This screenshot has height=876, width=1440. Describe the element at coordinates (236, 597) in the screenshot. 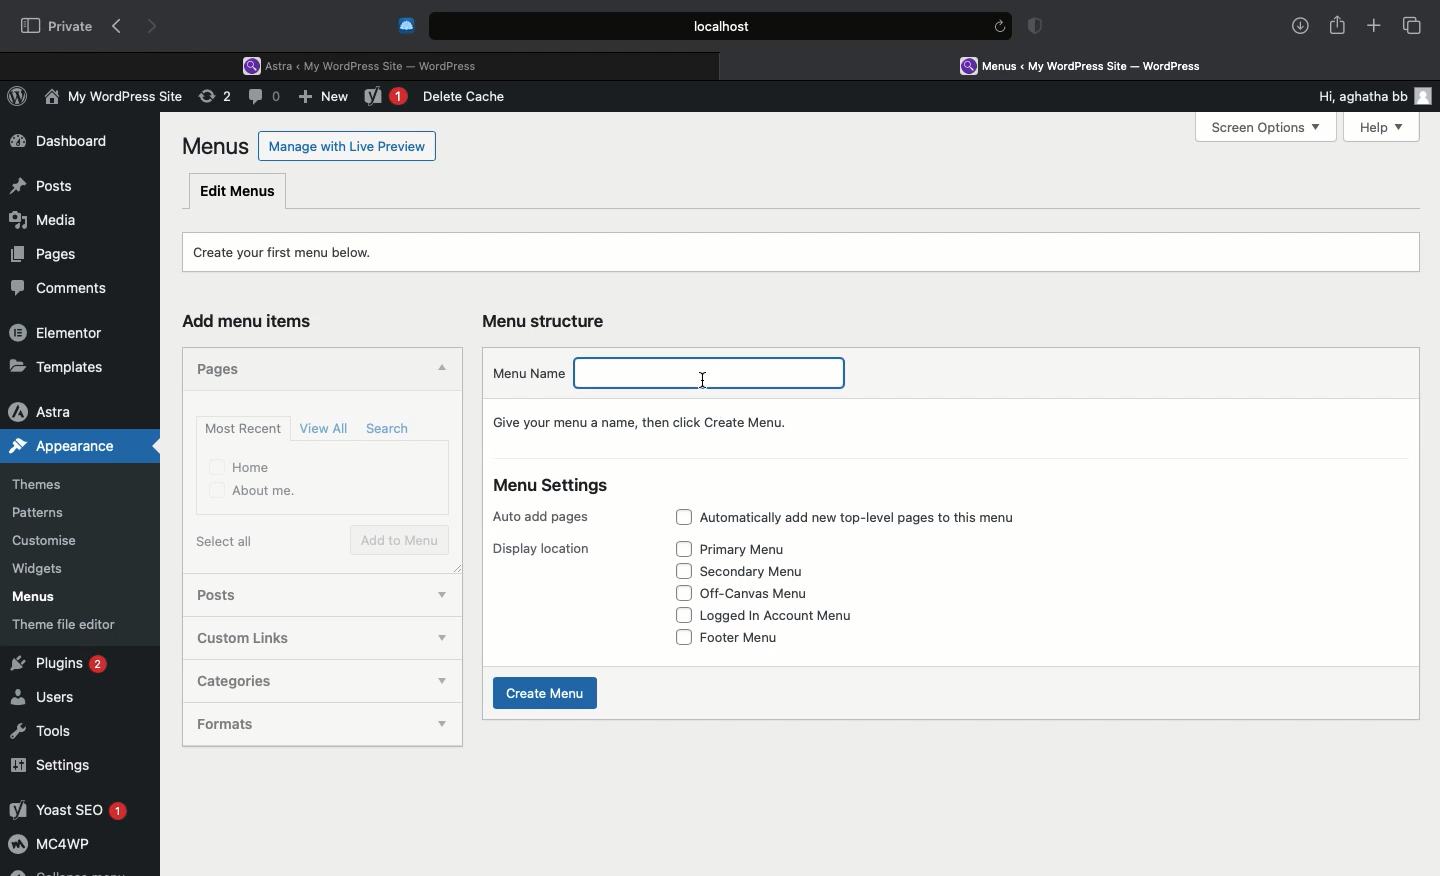

I see `Posts` at that location.